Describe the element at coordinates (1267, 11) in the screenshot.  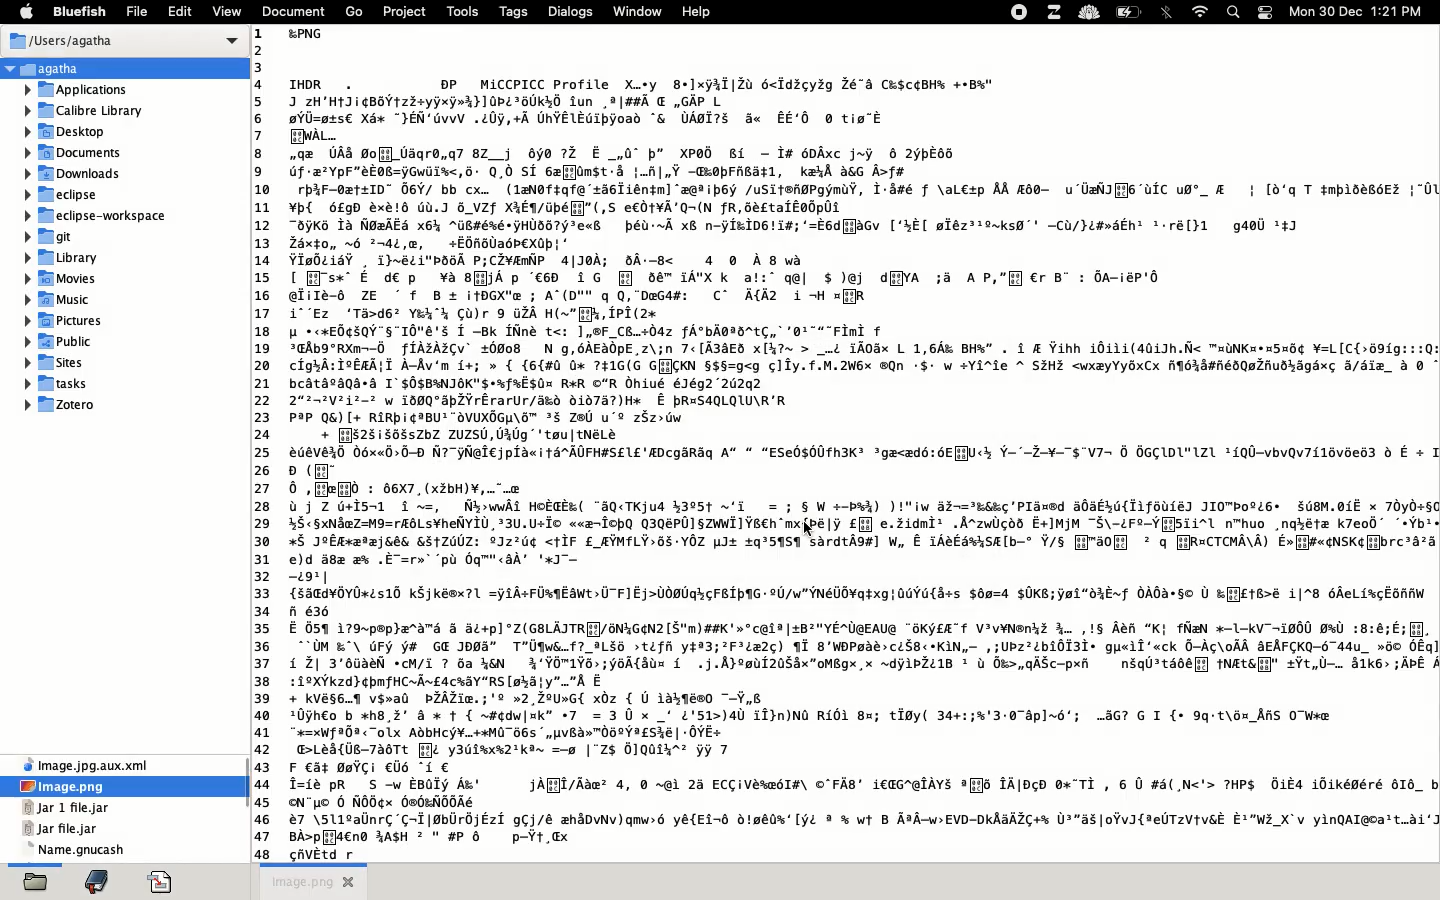
I see `notification` at that location.